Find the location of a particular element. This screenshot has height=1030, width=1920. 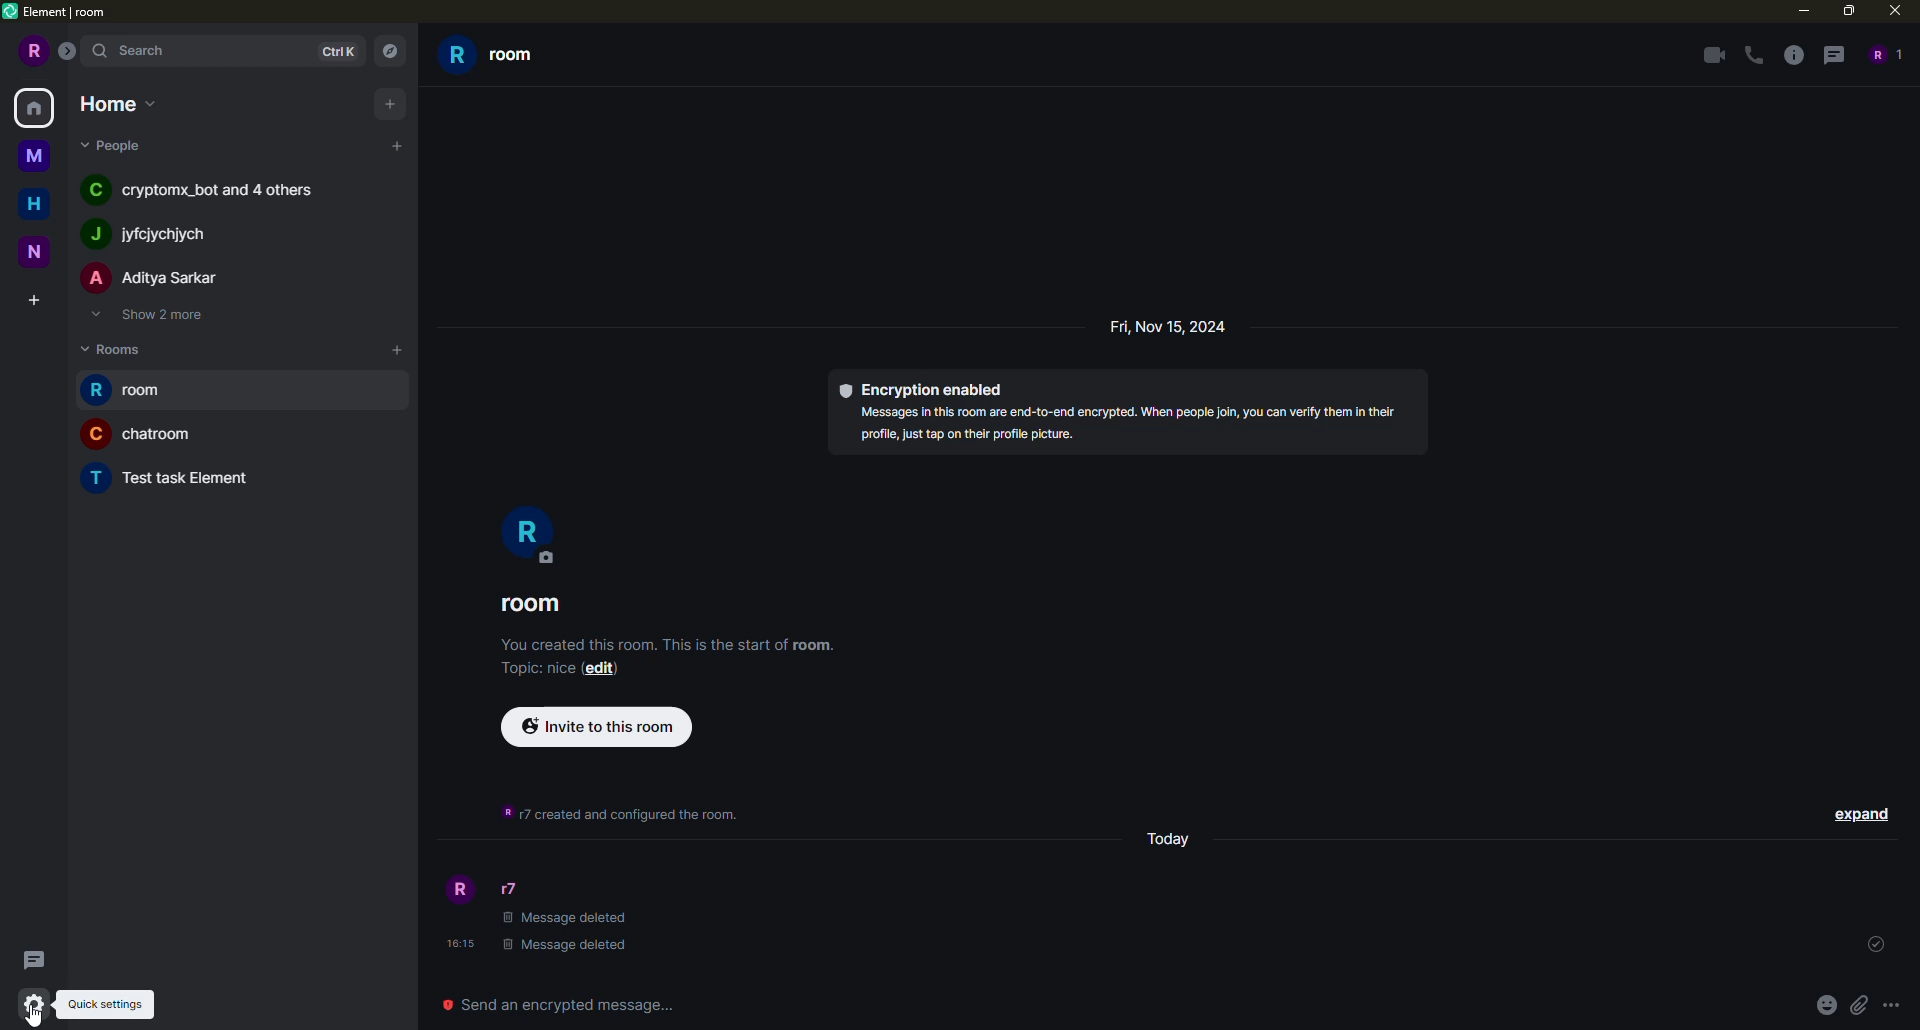

invite to this room is located at coordinates (598, 725).